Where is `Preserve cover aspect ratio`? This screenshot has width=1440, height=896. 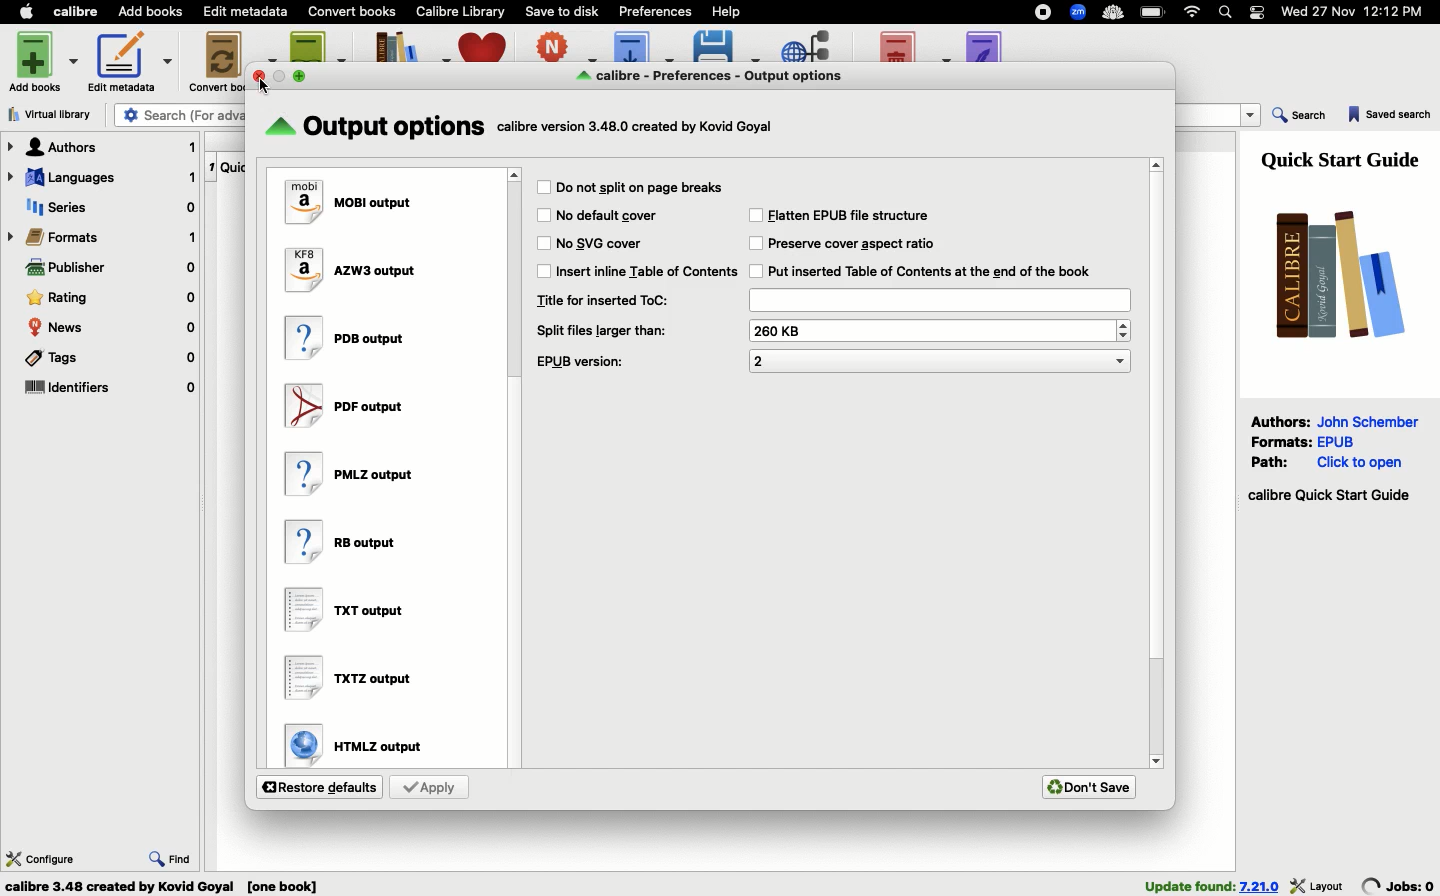 Preserve cover aspect ratio is located at coordinates (856, 243).